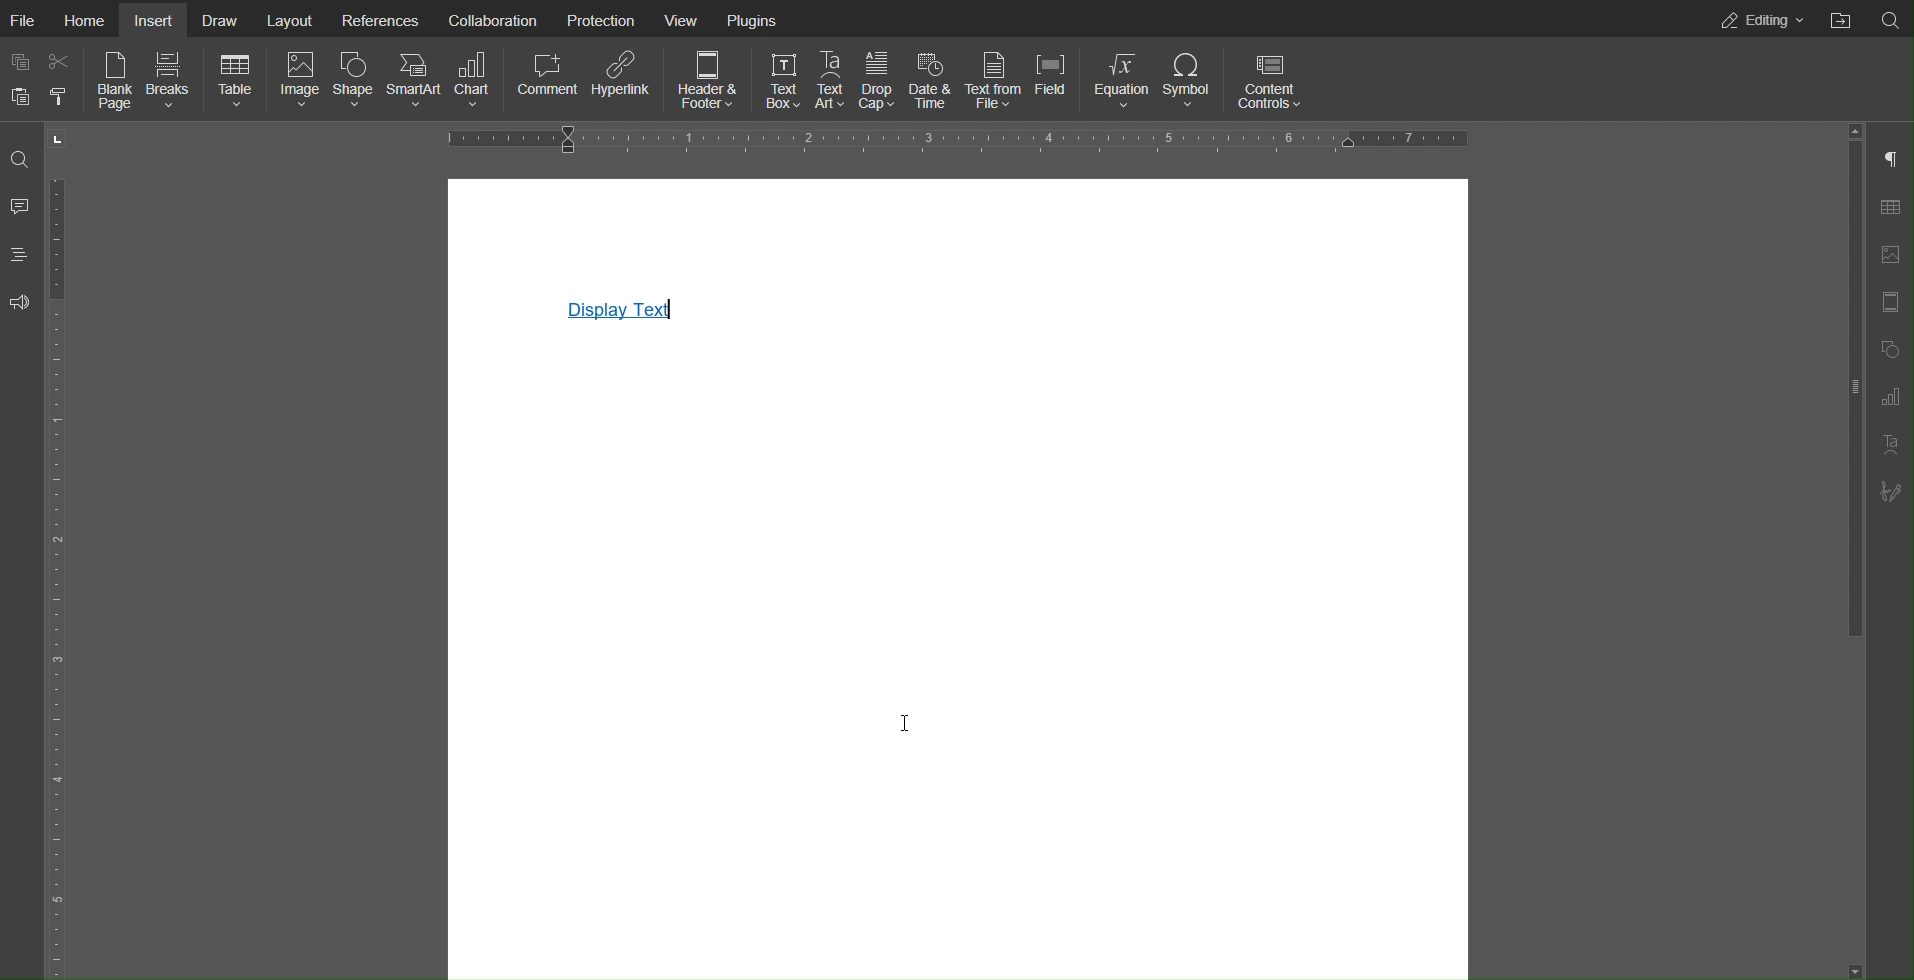  I want to click on Paragraph Settings, so click(1891, 398).